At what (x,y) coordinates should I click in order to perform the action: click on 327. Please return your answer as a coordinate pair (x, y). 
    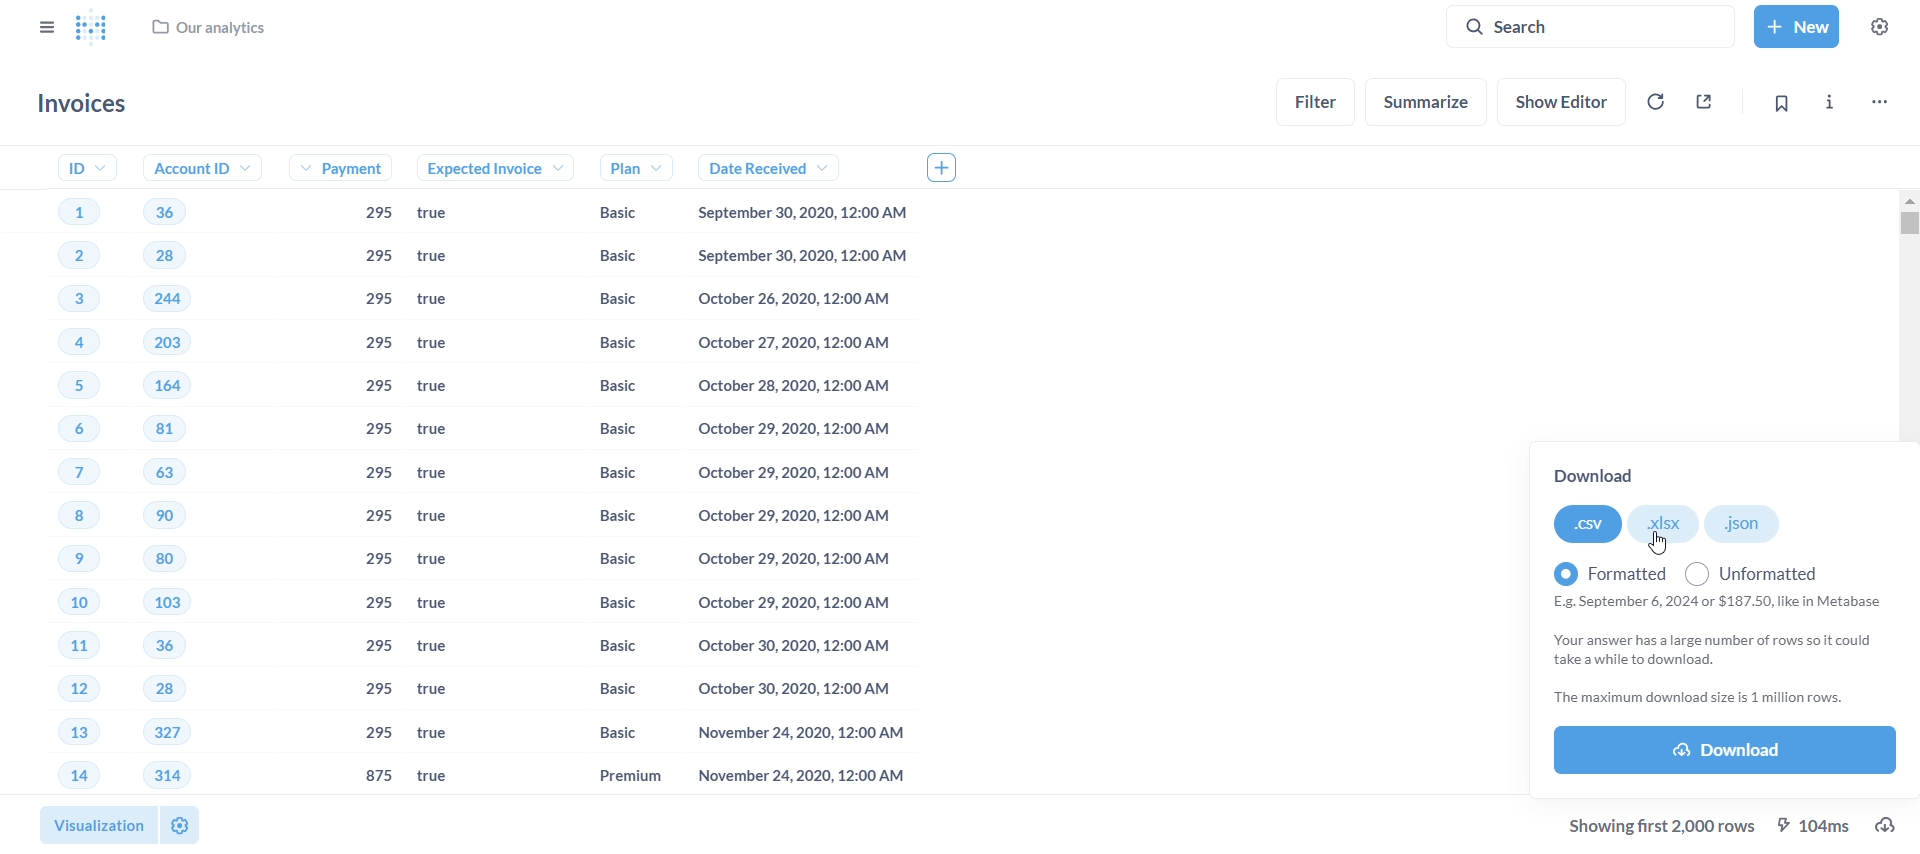
    Looking at the image, I should click on (166, 732).